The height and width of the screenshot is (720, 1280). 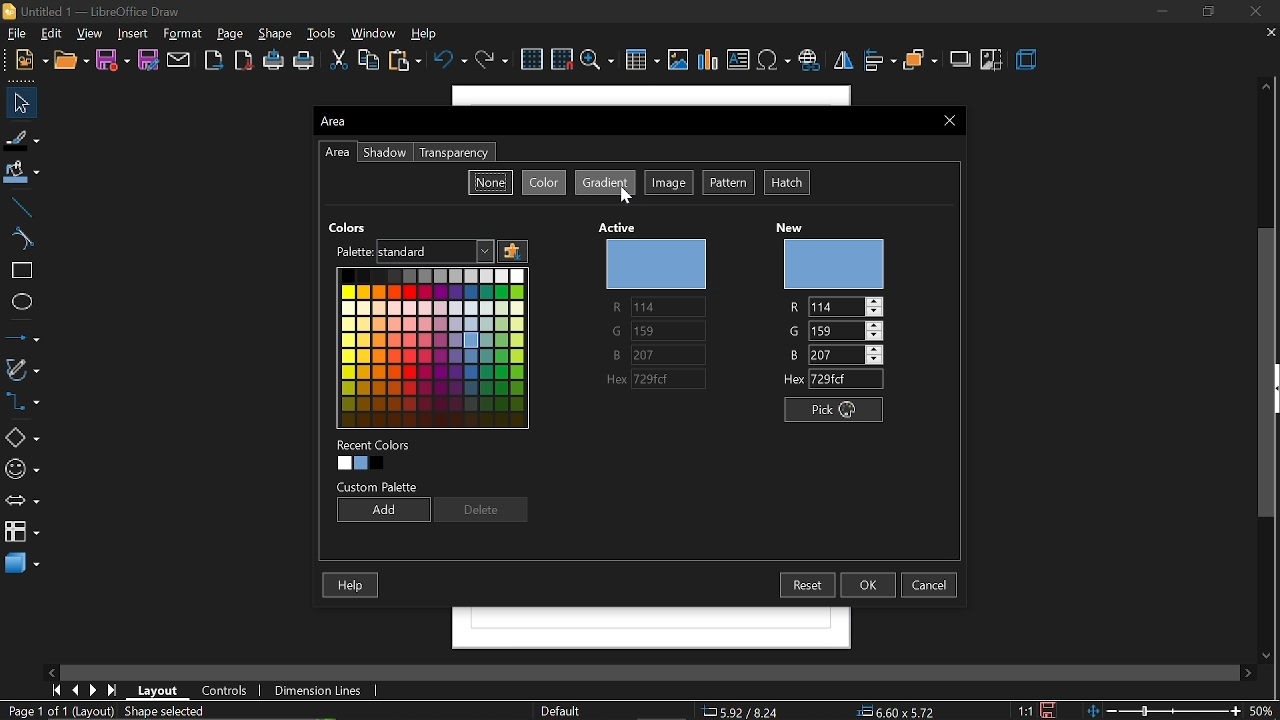 What do you see at coordinates (375, 33) in the screenshot?
I see `window` at bounding box center [375, 33].